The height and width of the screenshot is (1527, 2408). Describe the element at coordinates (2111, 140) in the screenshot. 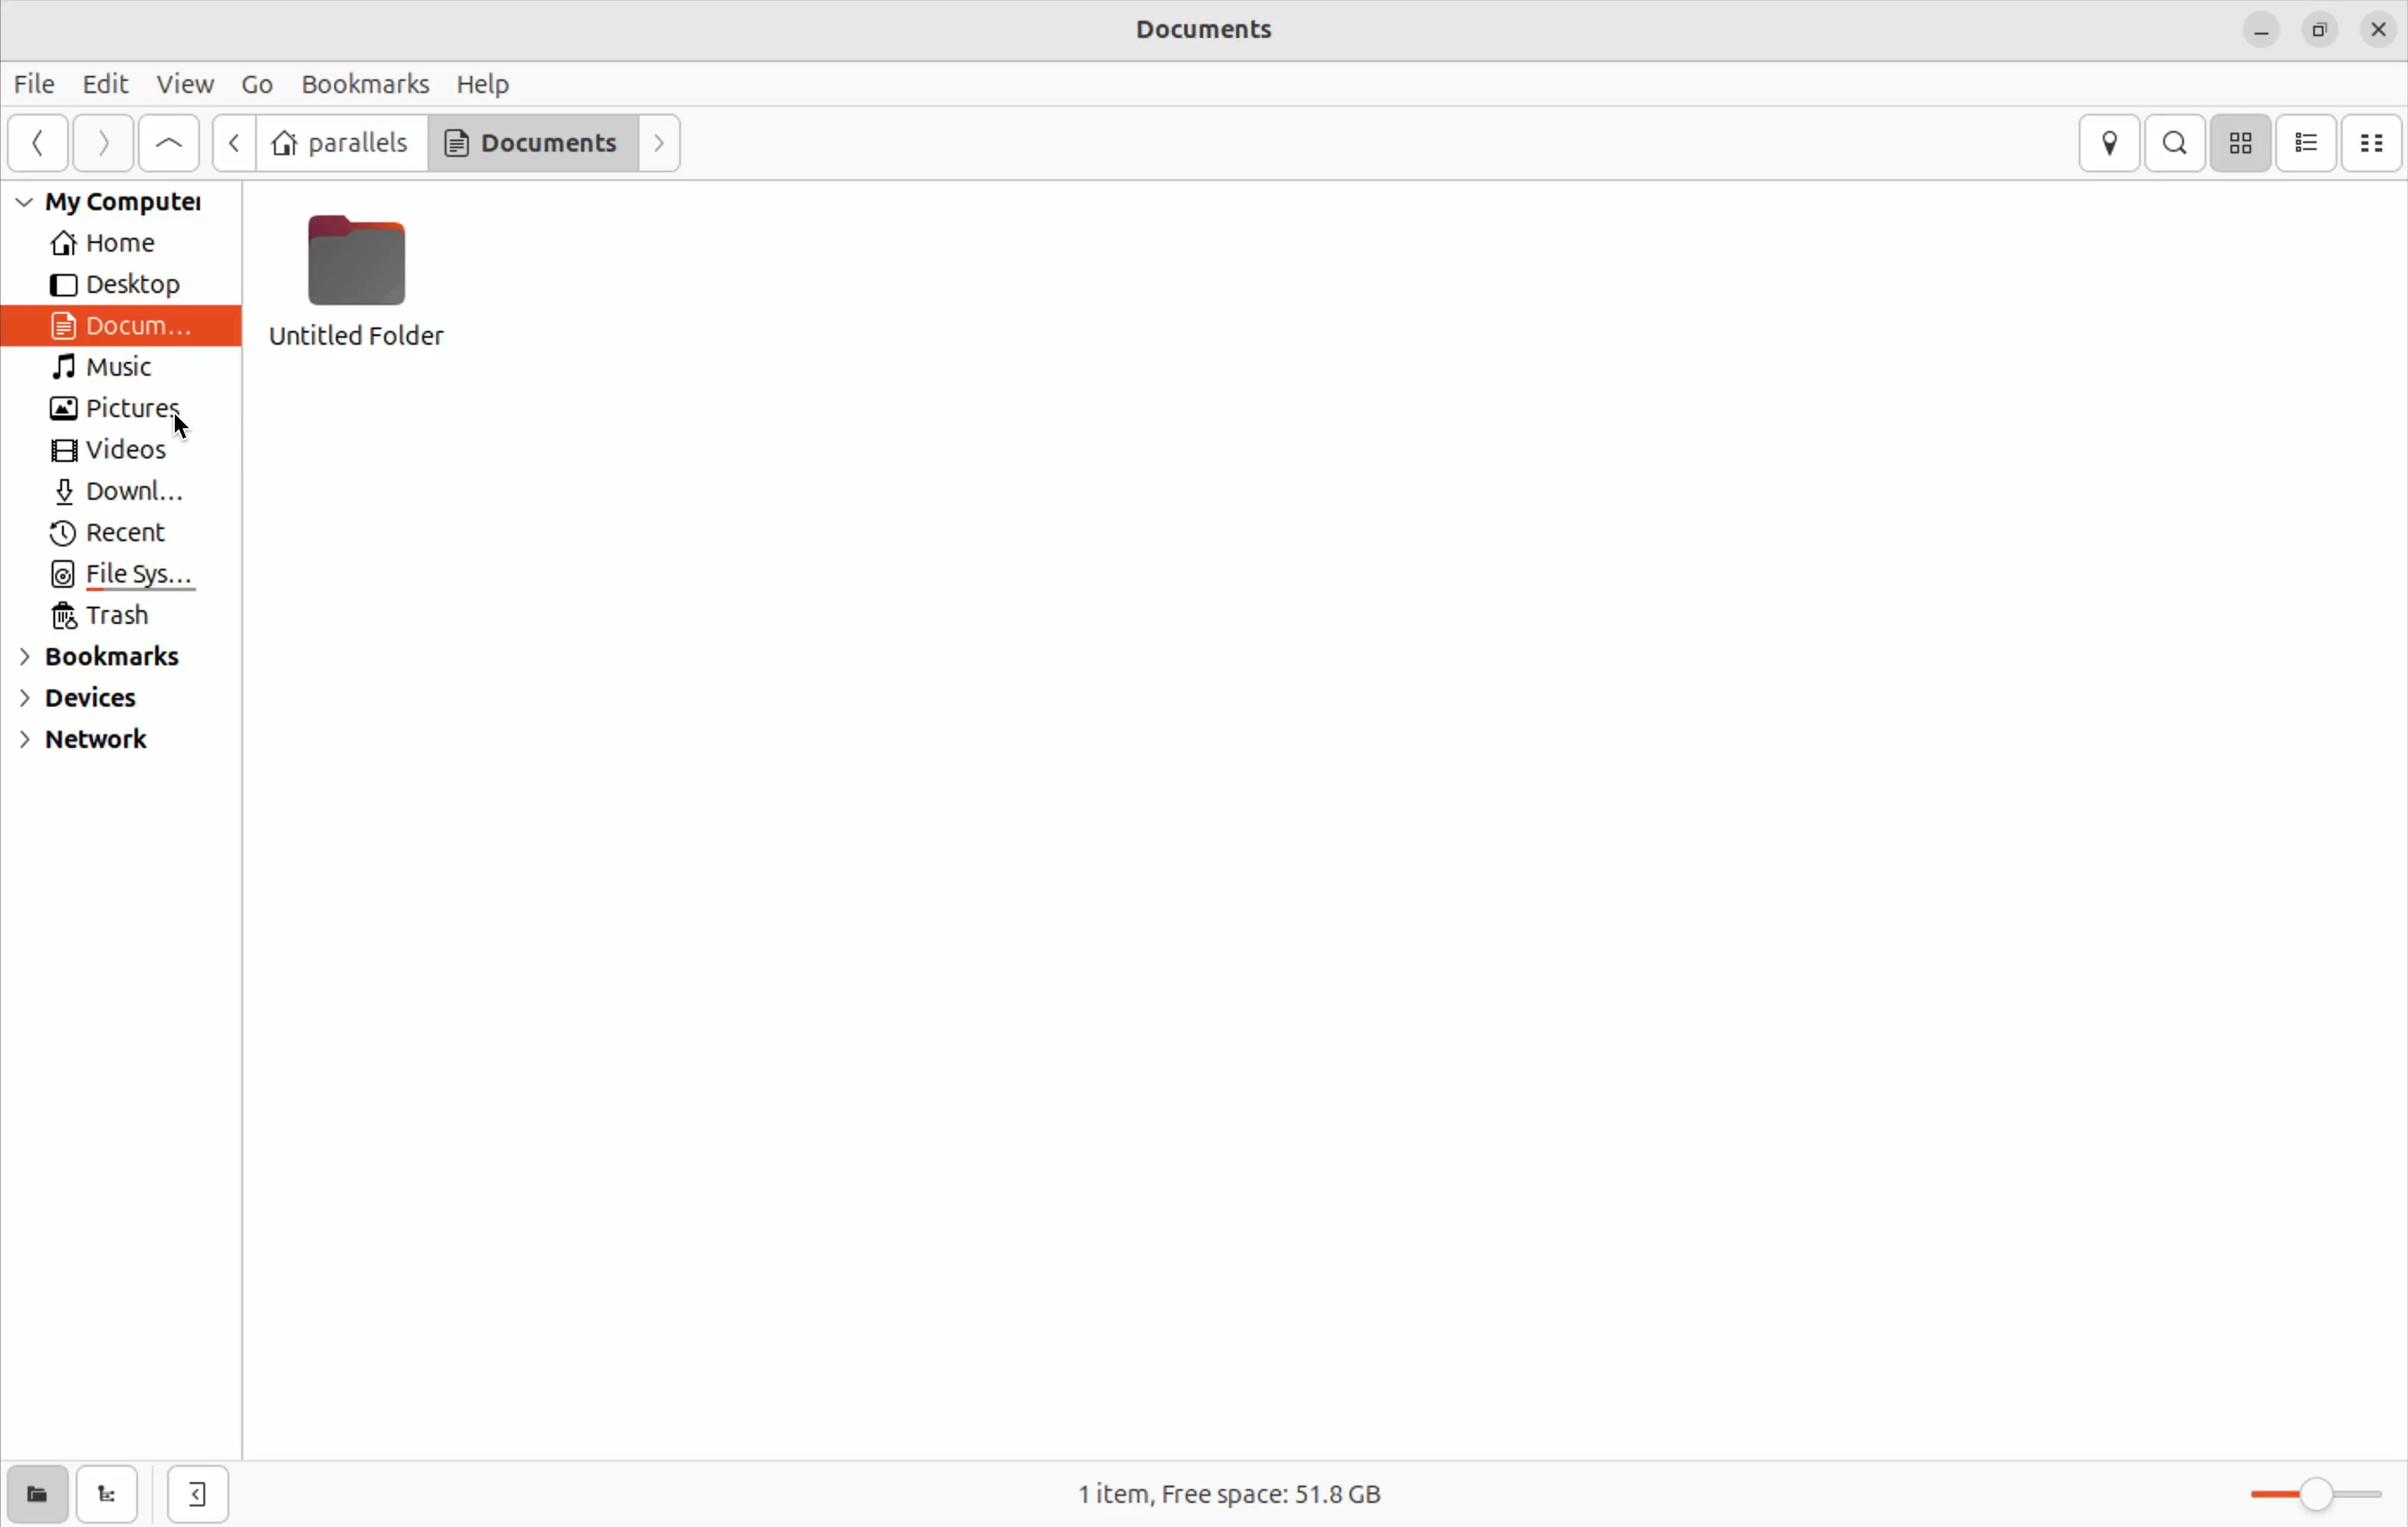

I see `location` at that location.